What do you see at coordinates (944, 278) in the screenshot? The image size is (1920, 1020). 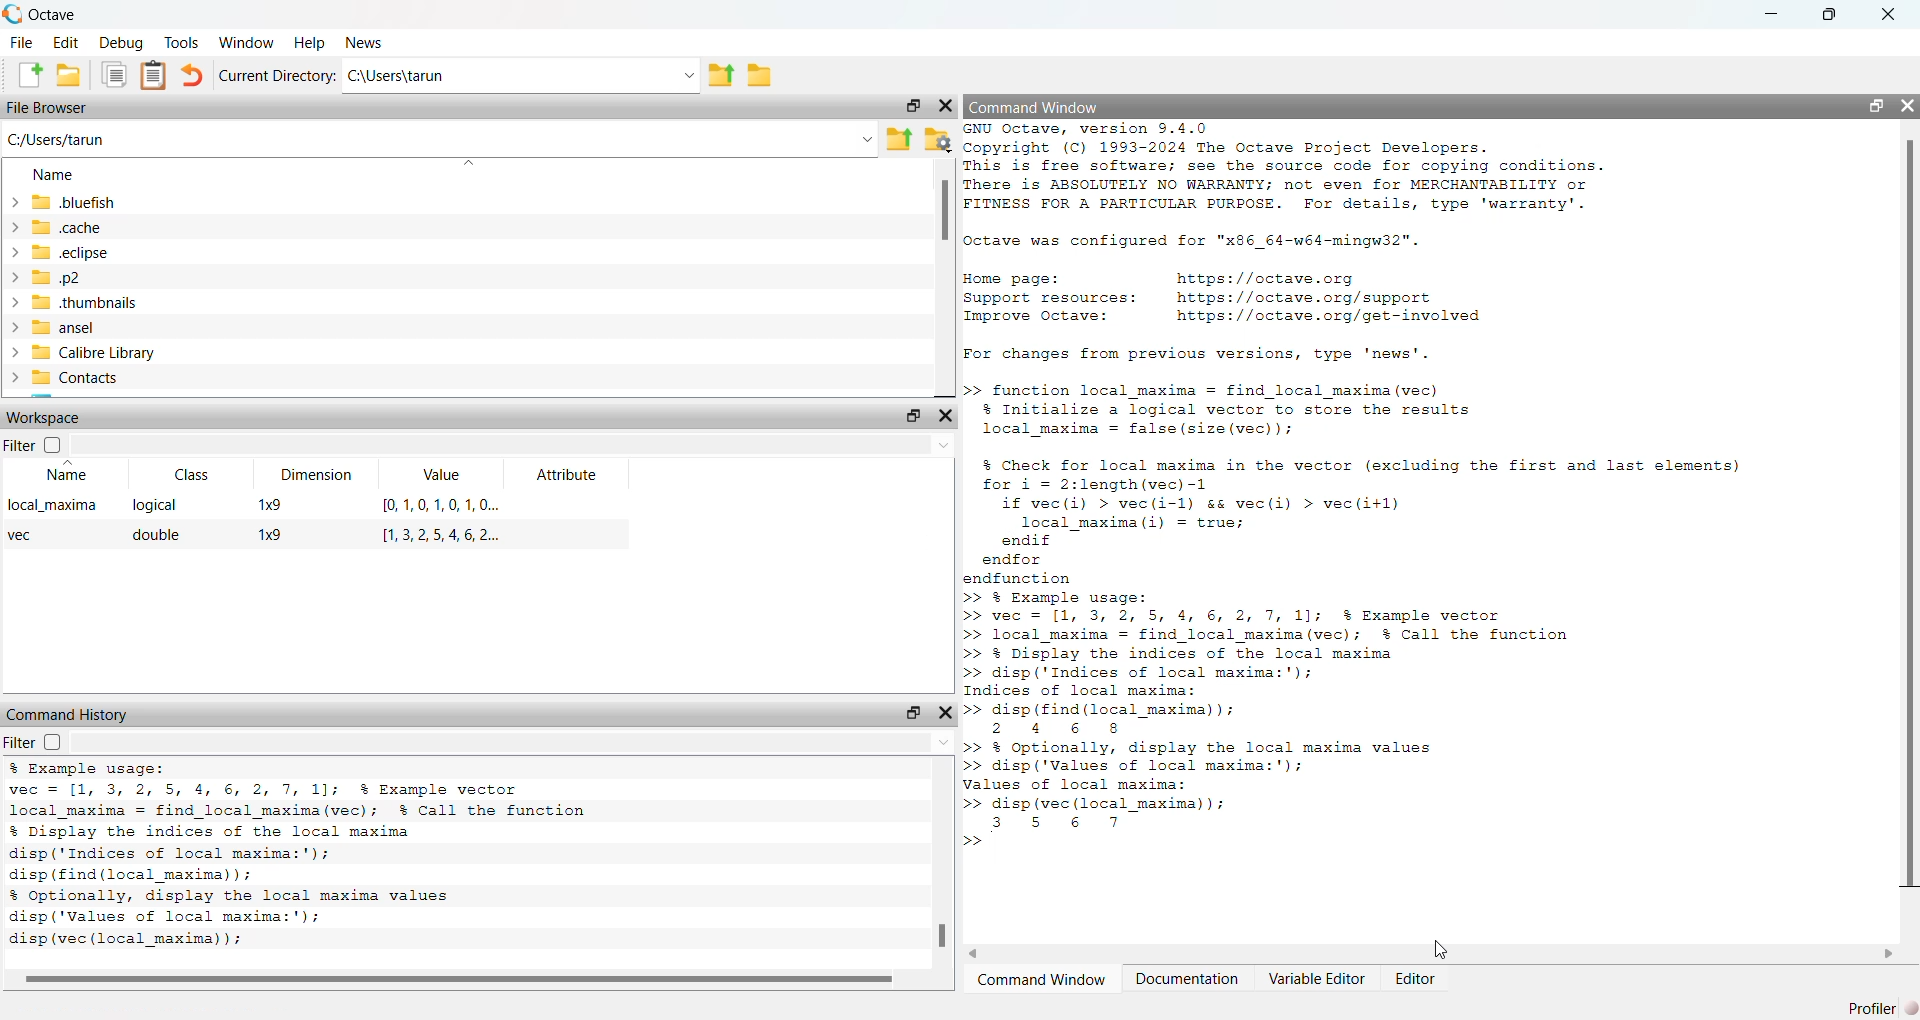 I see `vertical scroll bar` at bounding box center [944, 278].